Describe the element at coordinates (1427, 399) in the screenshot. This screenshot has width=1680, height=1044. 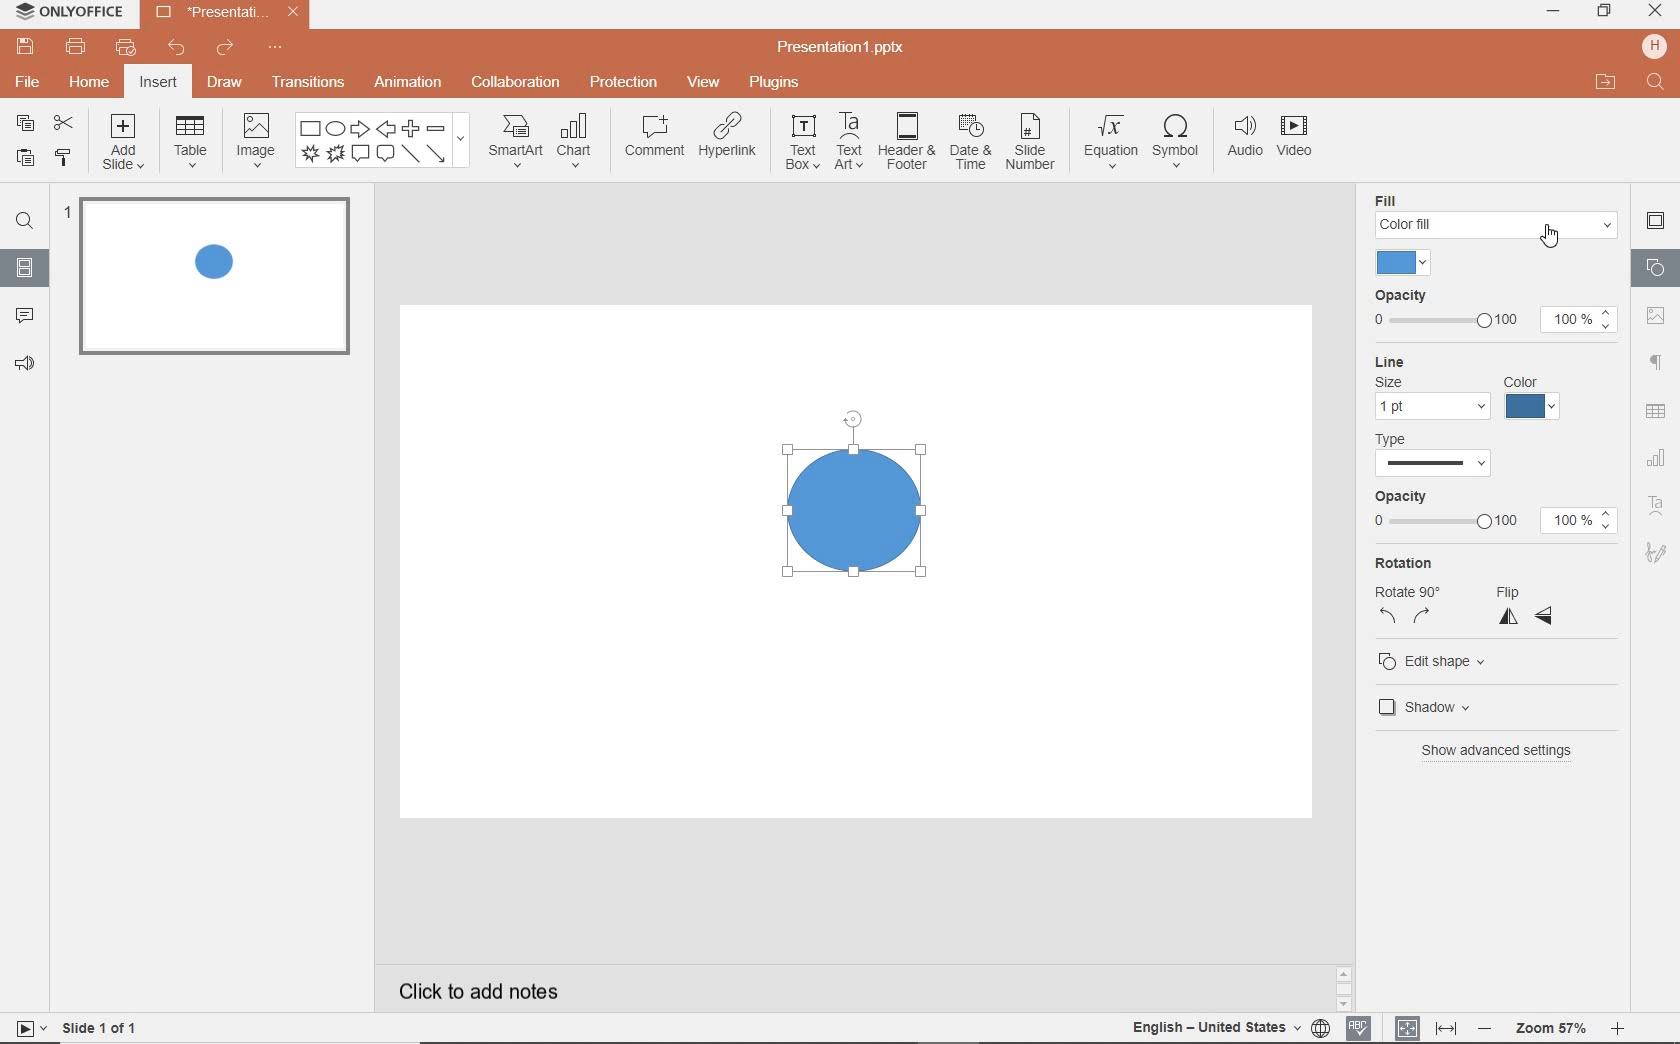
I see `size` at that location.